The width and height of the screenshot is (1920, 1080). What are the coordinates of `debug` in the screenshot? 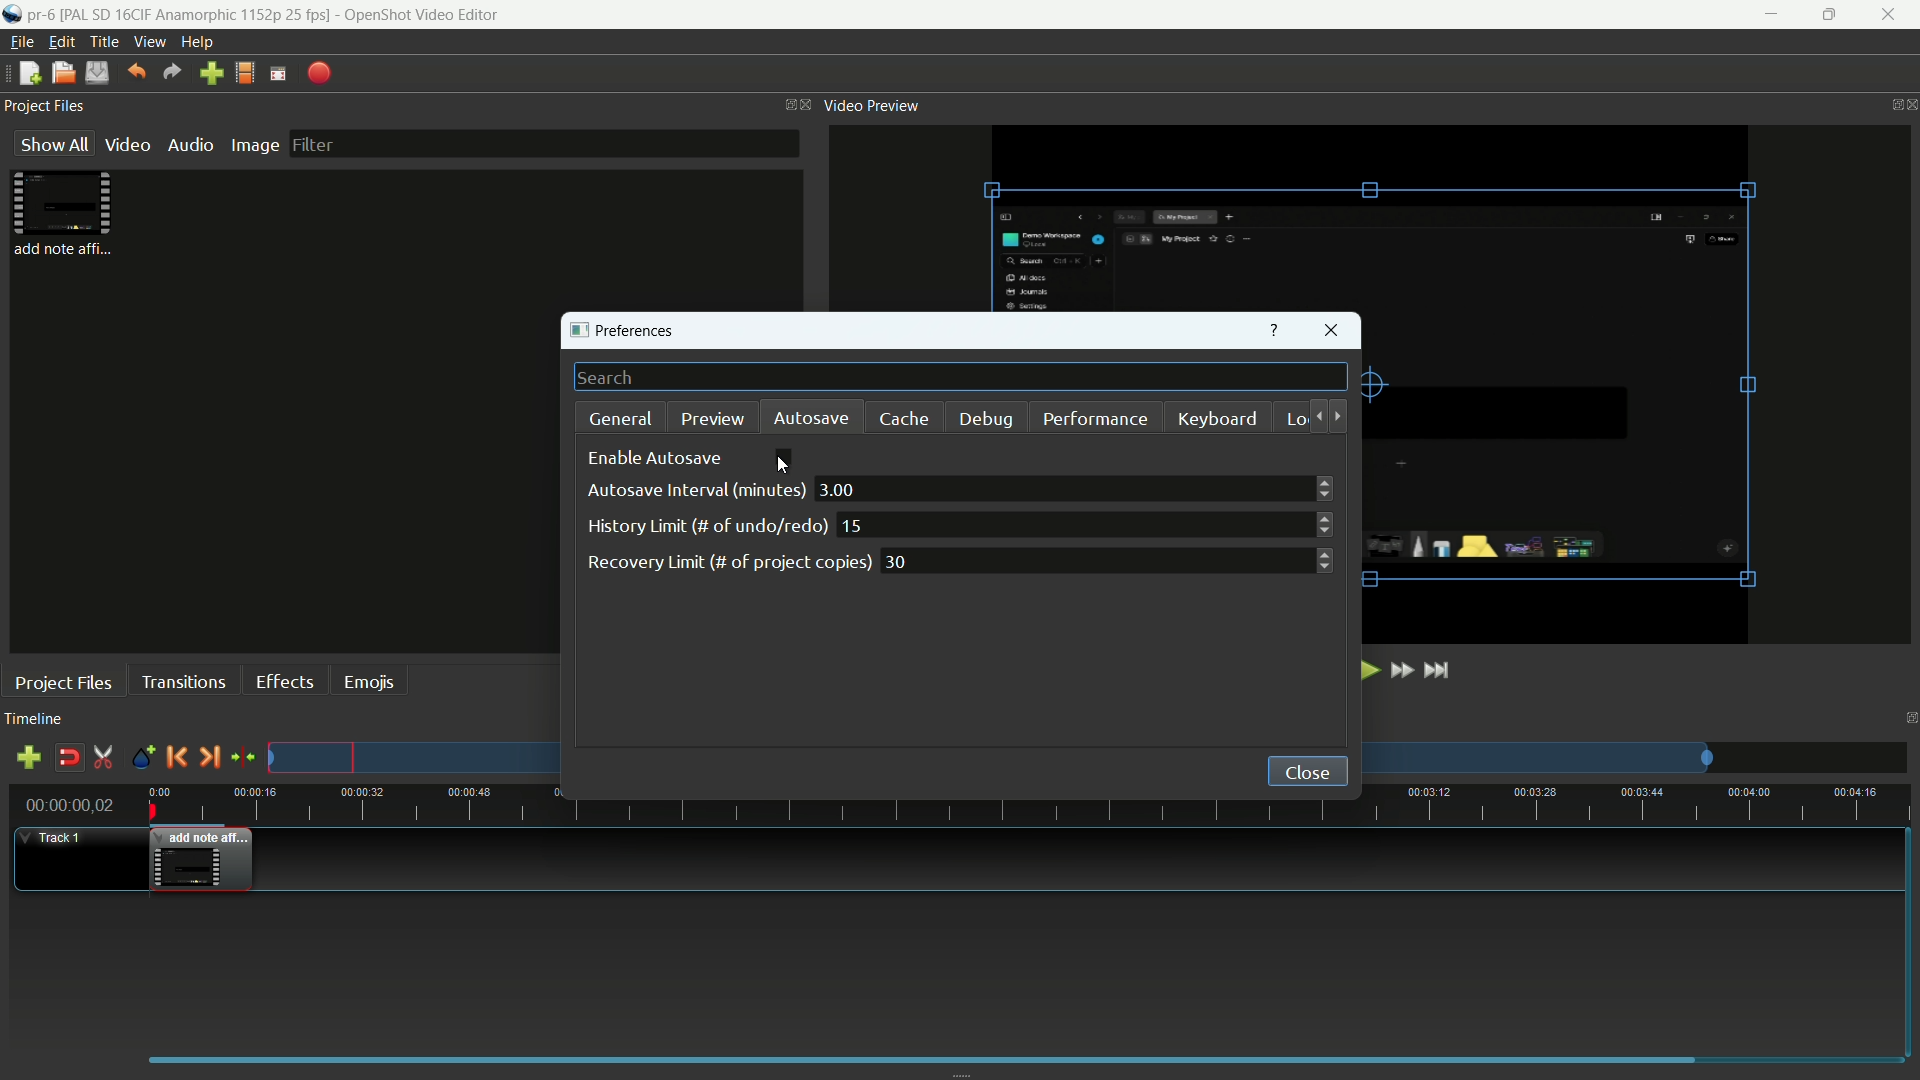 It's located at (983, 420).